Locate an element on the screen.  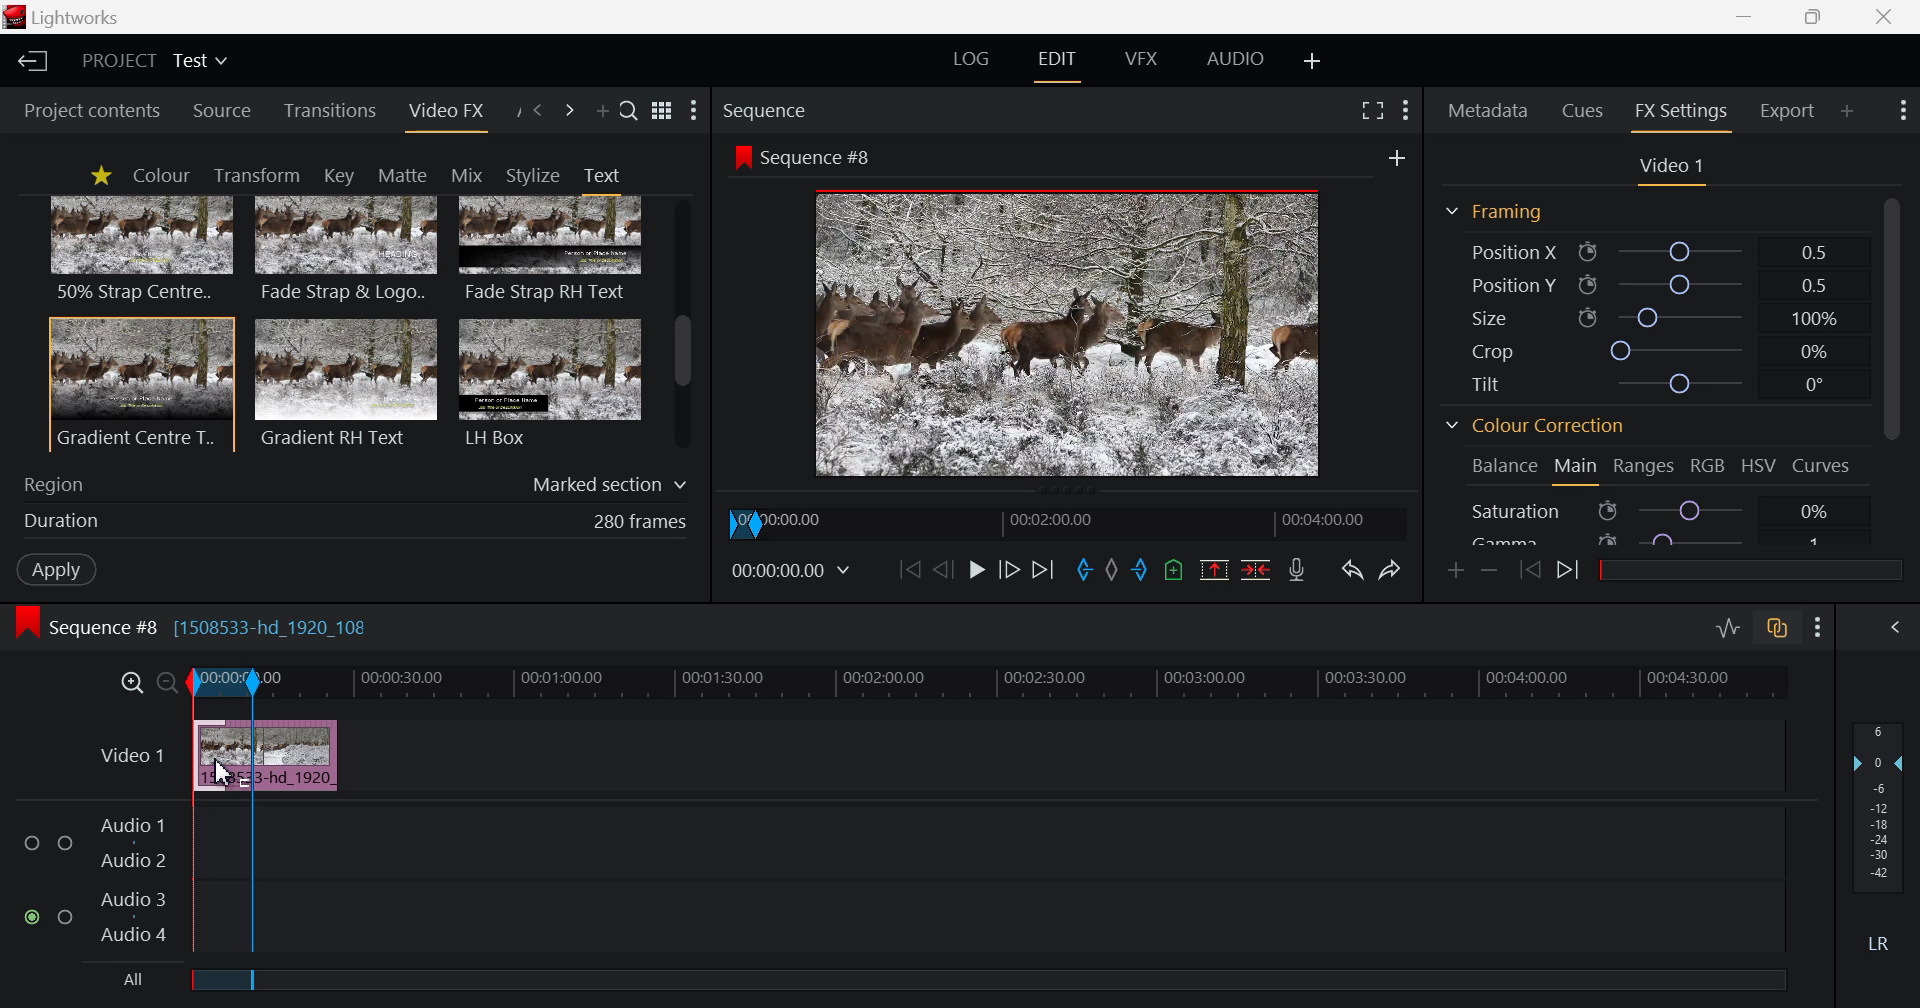
Tilt is located at coordinates (1656, 383).